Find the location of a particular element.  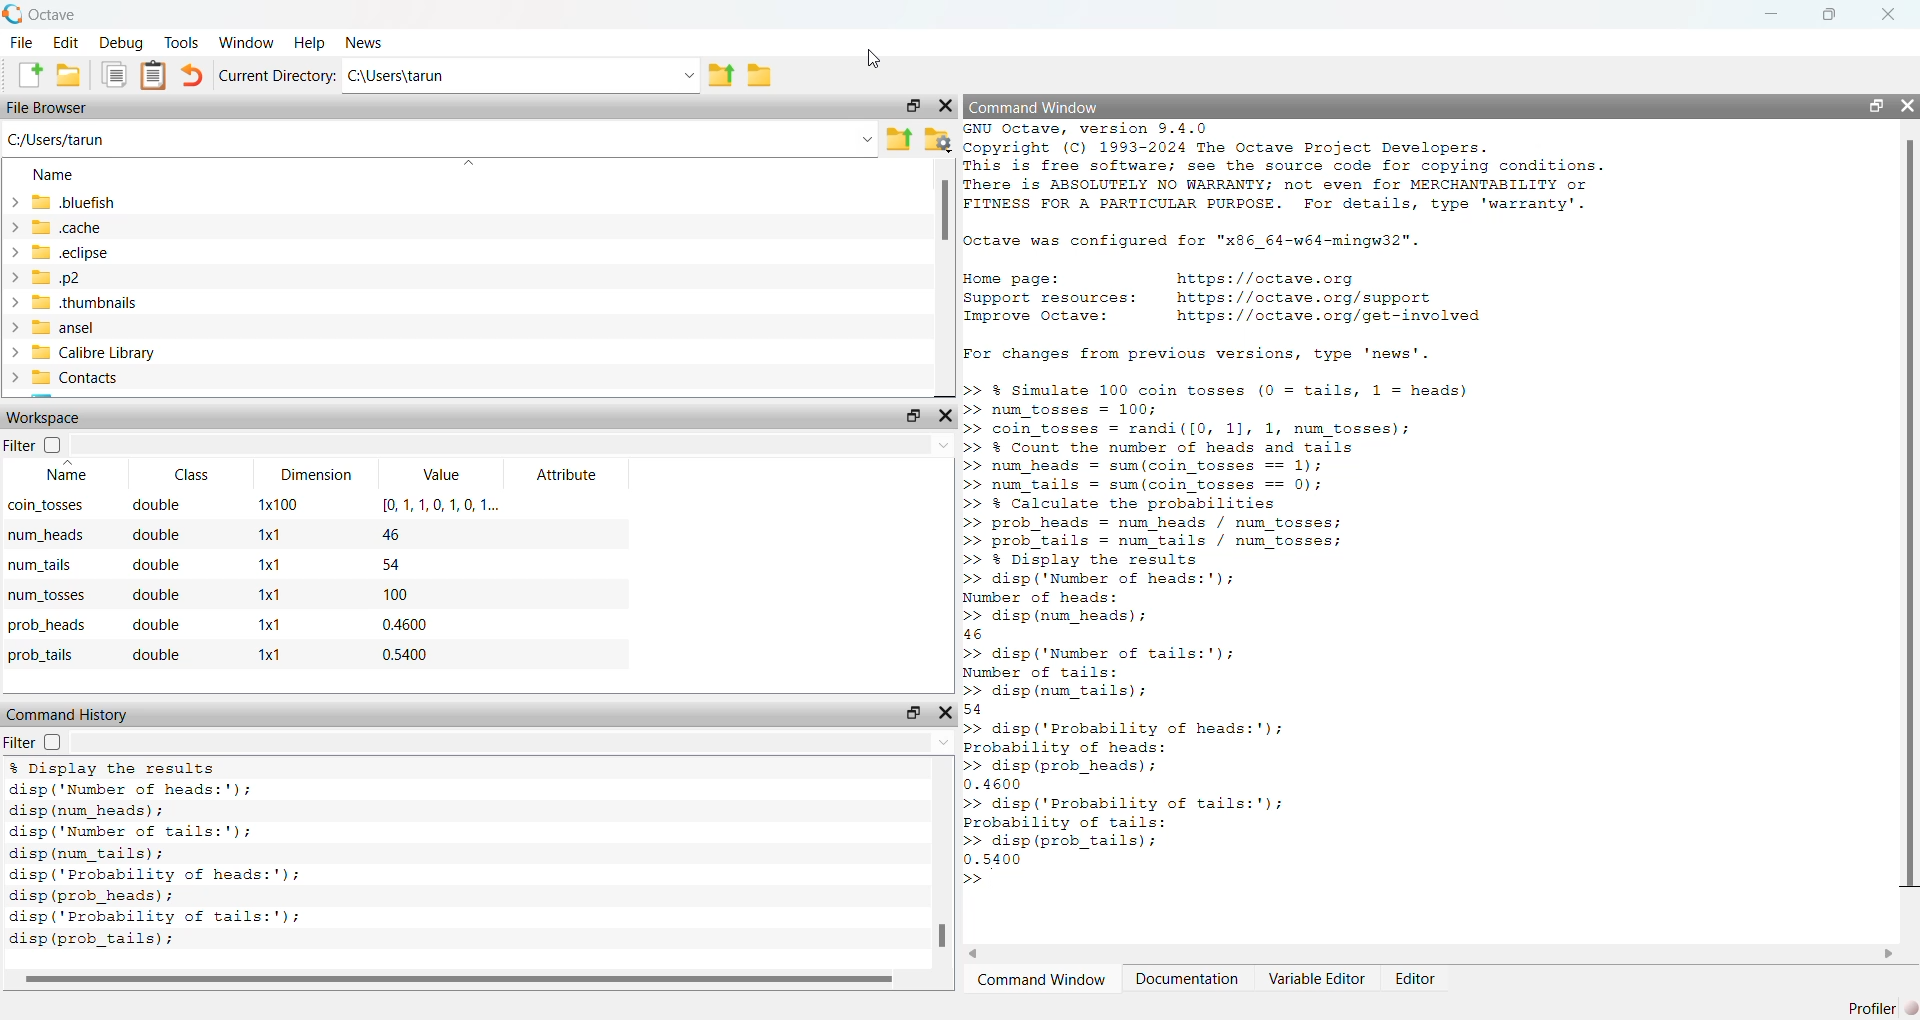

double is located at coordinates (155, 536).